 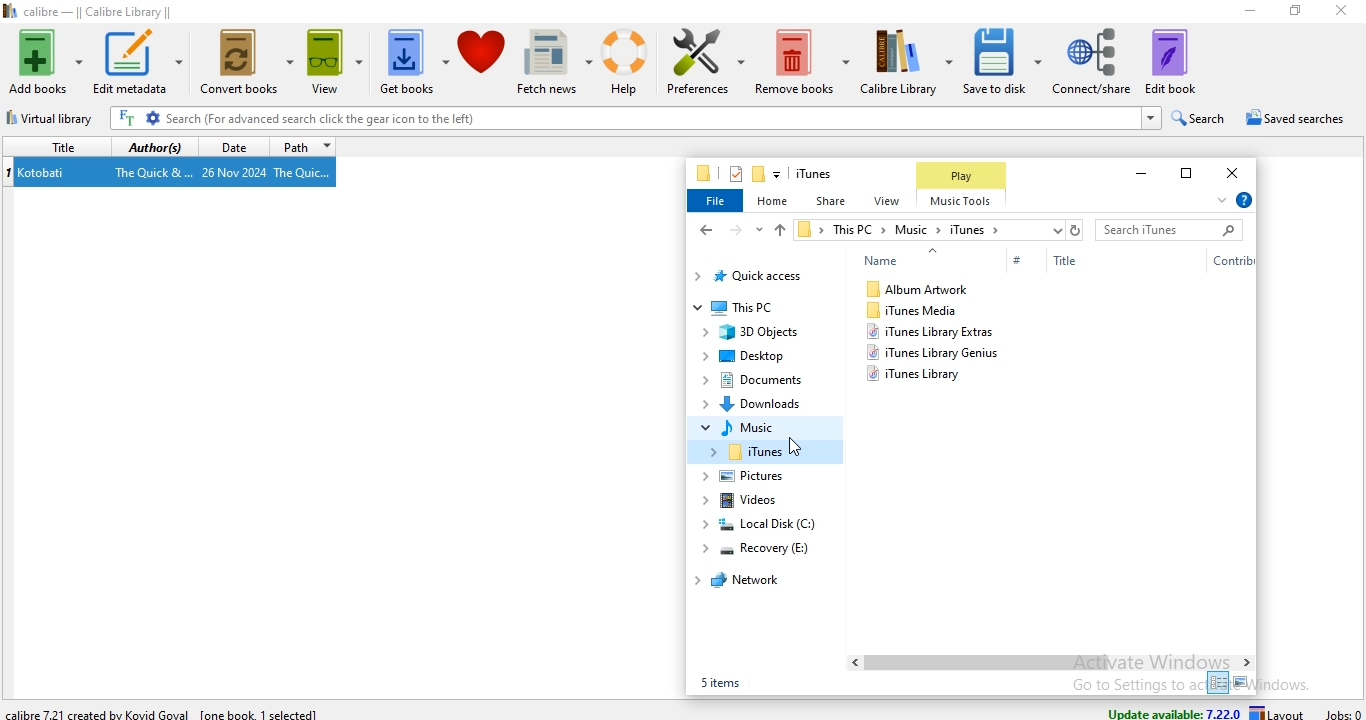 What do you see at coordinates (778, 174) in the screenshot?
I see `customise quick access toolbar` at bounding box center [778, 174].